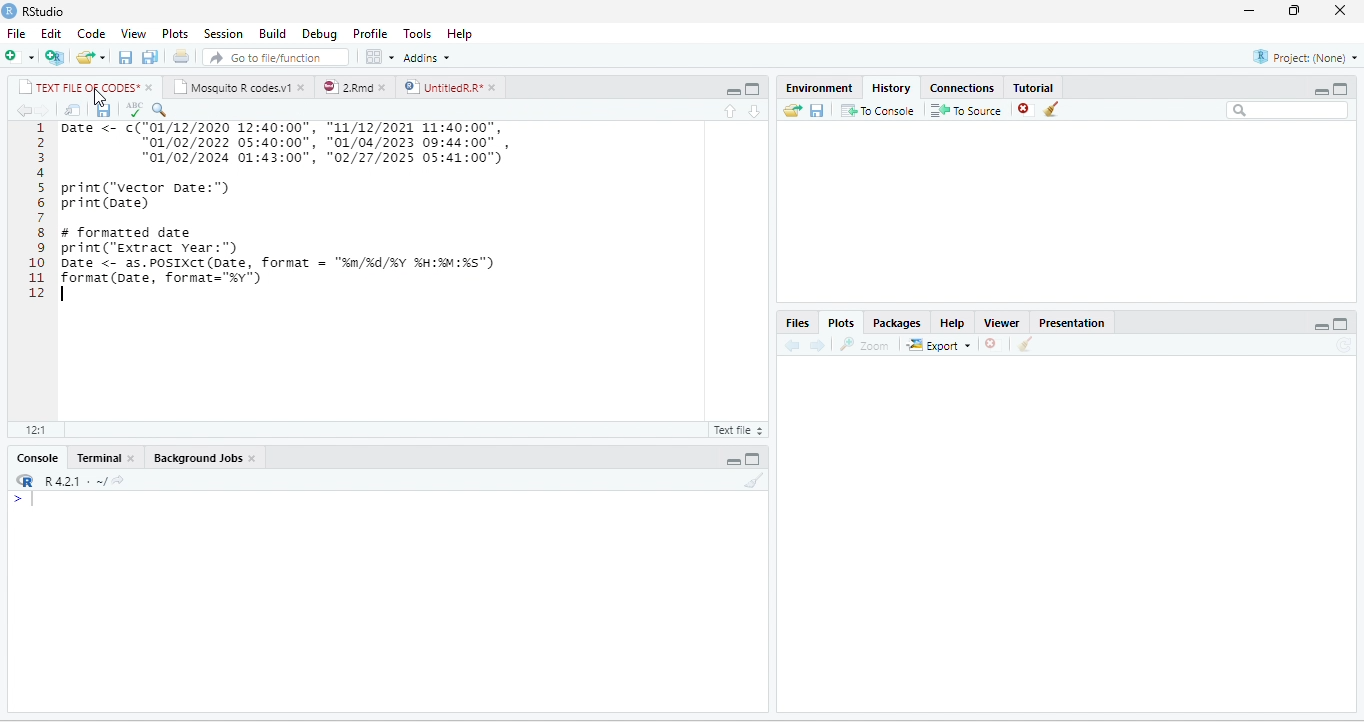 This screenshot has height=722, width=1364. Describe the element at coordinates (37, 458) in the screenshot. I see `Console` at that location.